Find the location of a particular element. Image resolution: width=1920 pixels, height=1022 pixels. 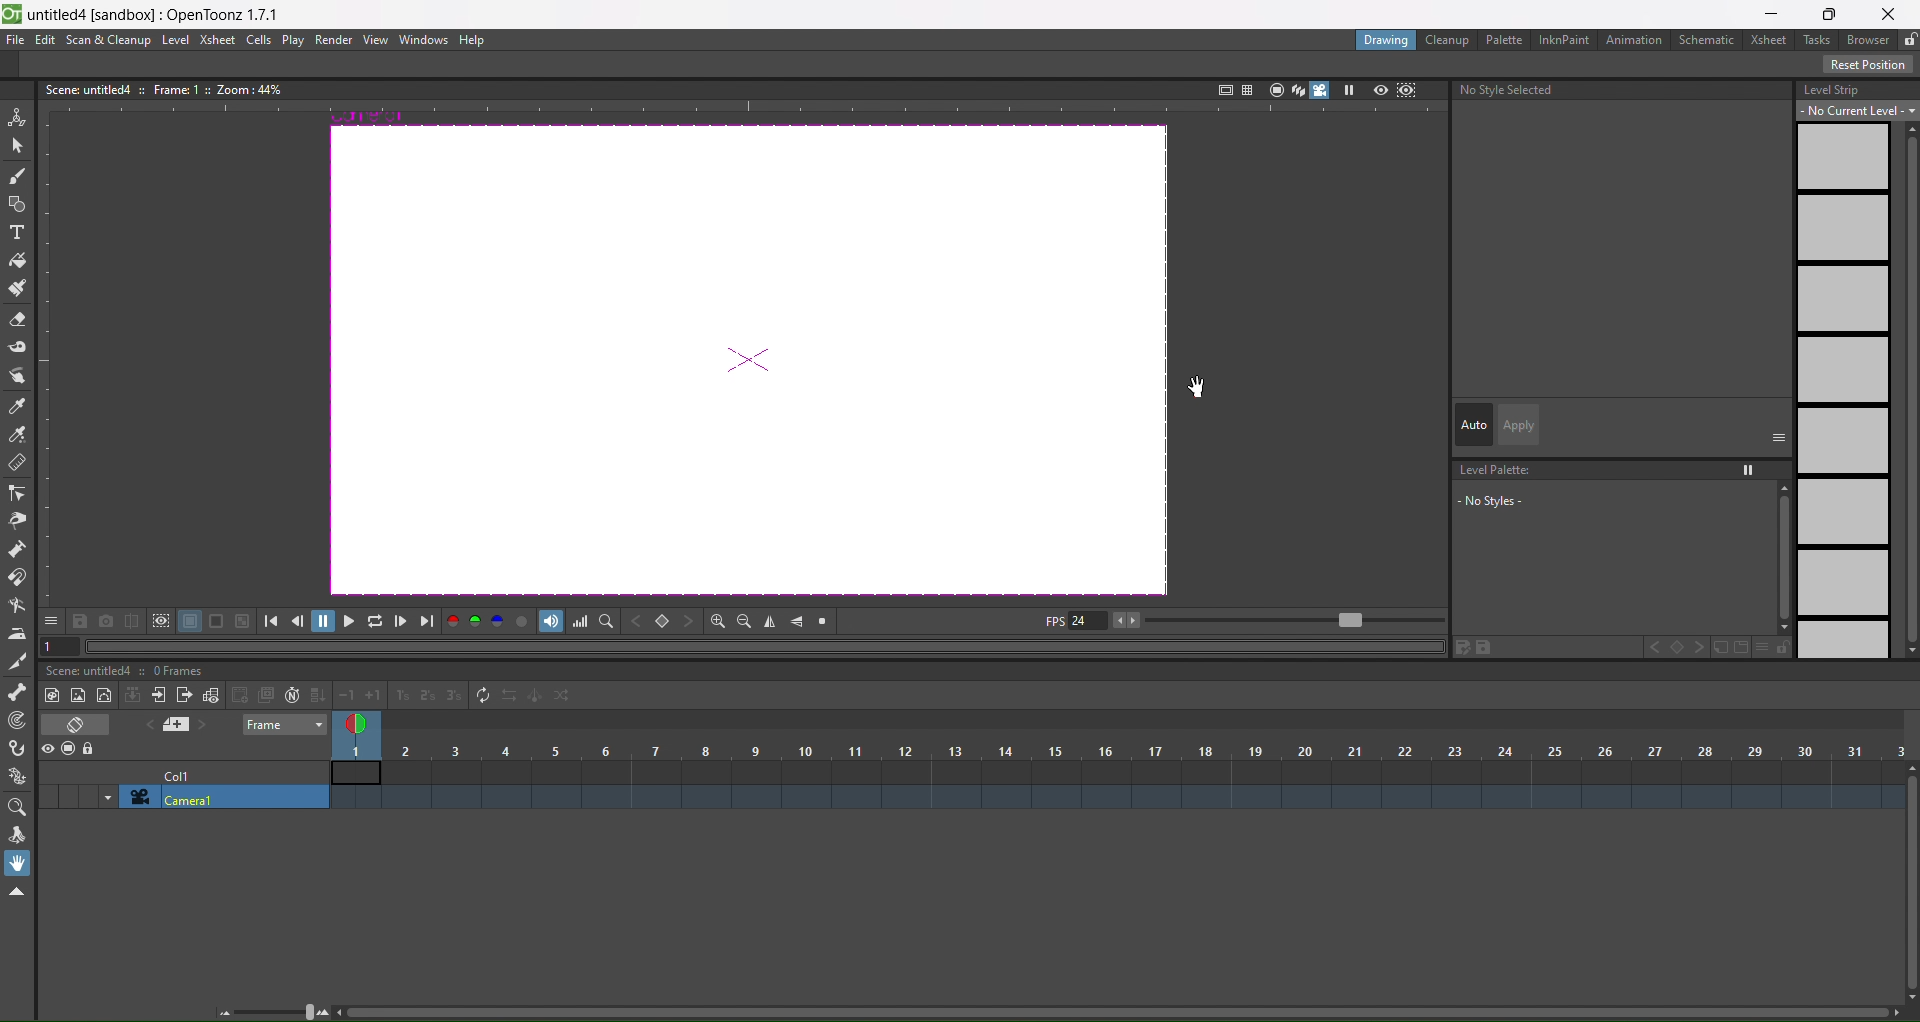

xsheet is located at coordinates (1772, 40).